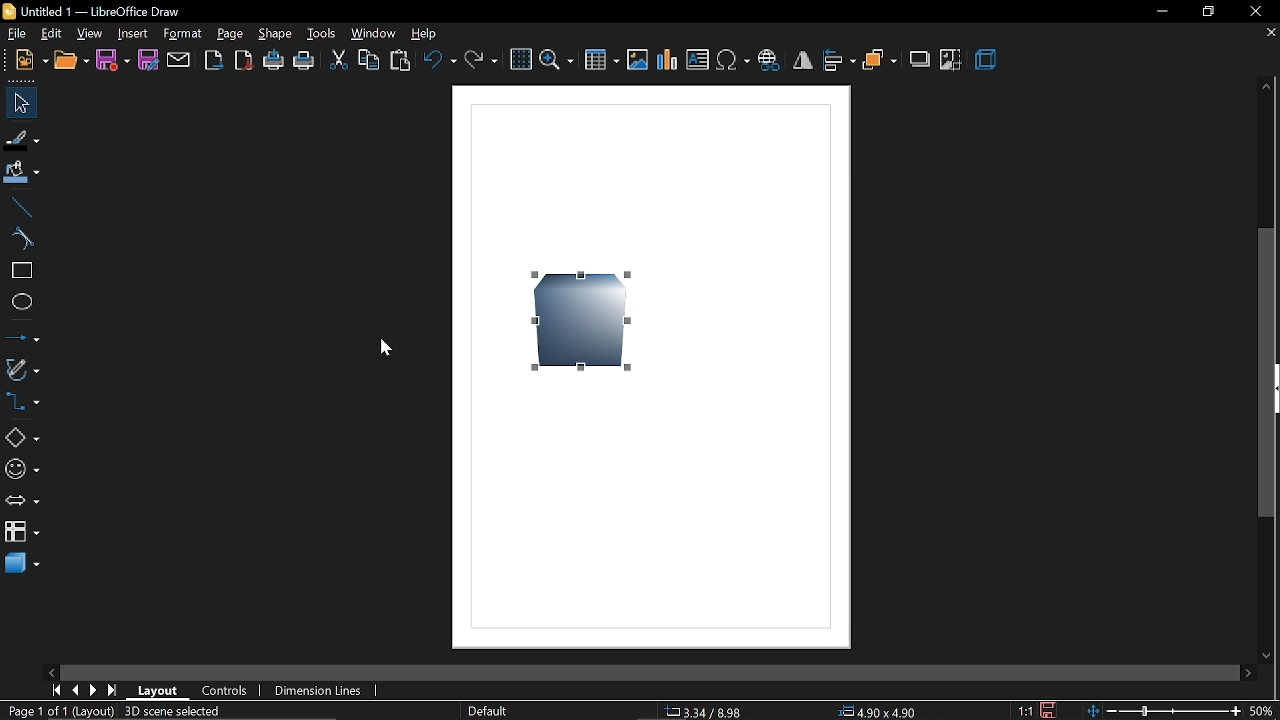  What do you see at coordinates (1251, 675) in the screenshot?
I see `move right` at bounding box center [1251, 675].